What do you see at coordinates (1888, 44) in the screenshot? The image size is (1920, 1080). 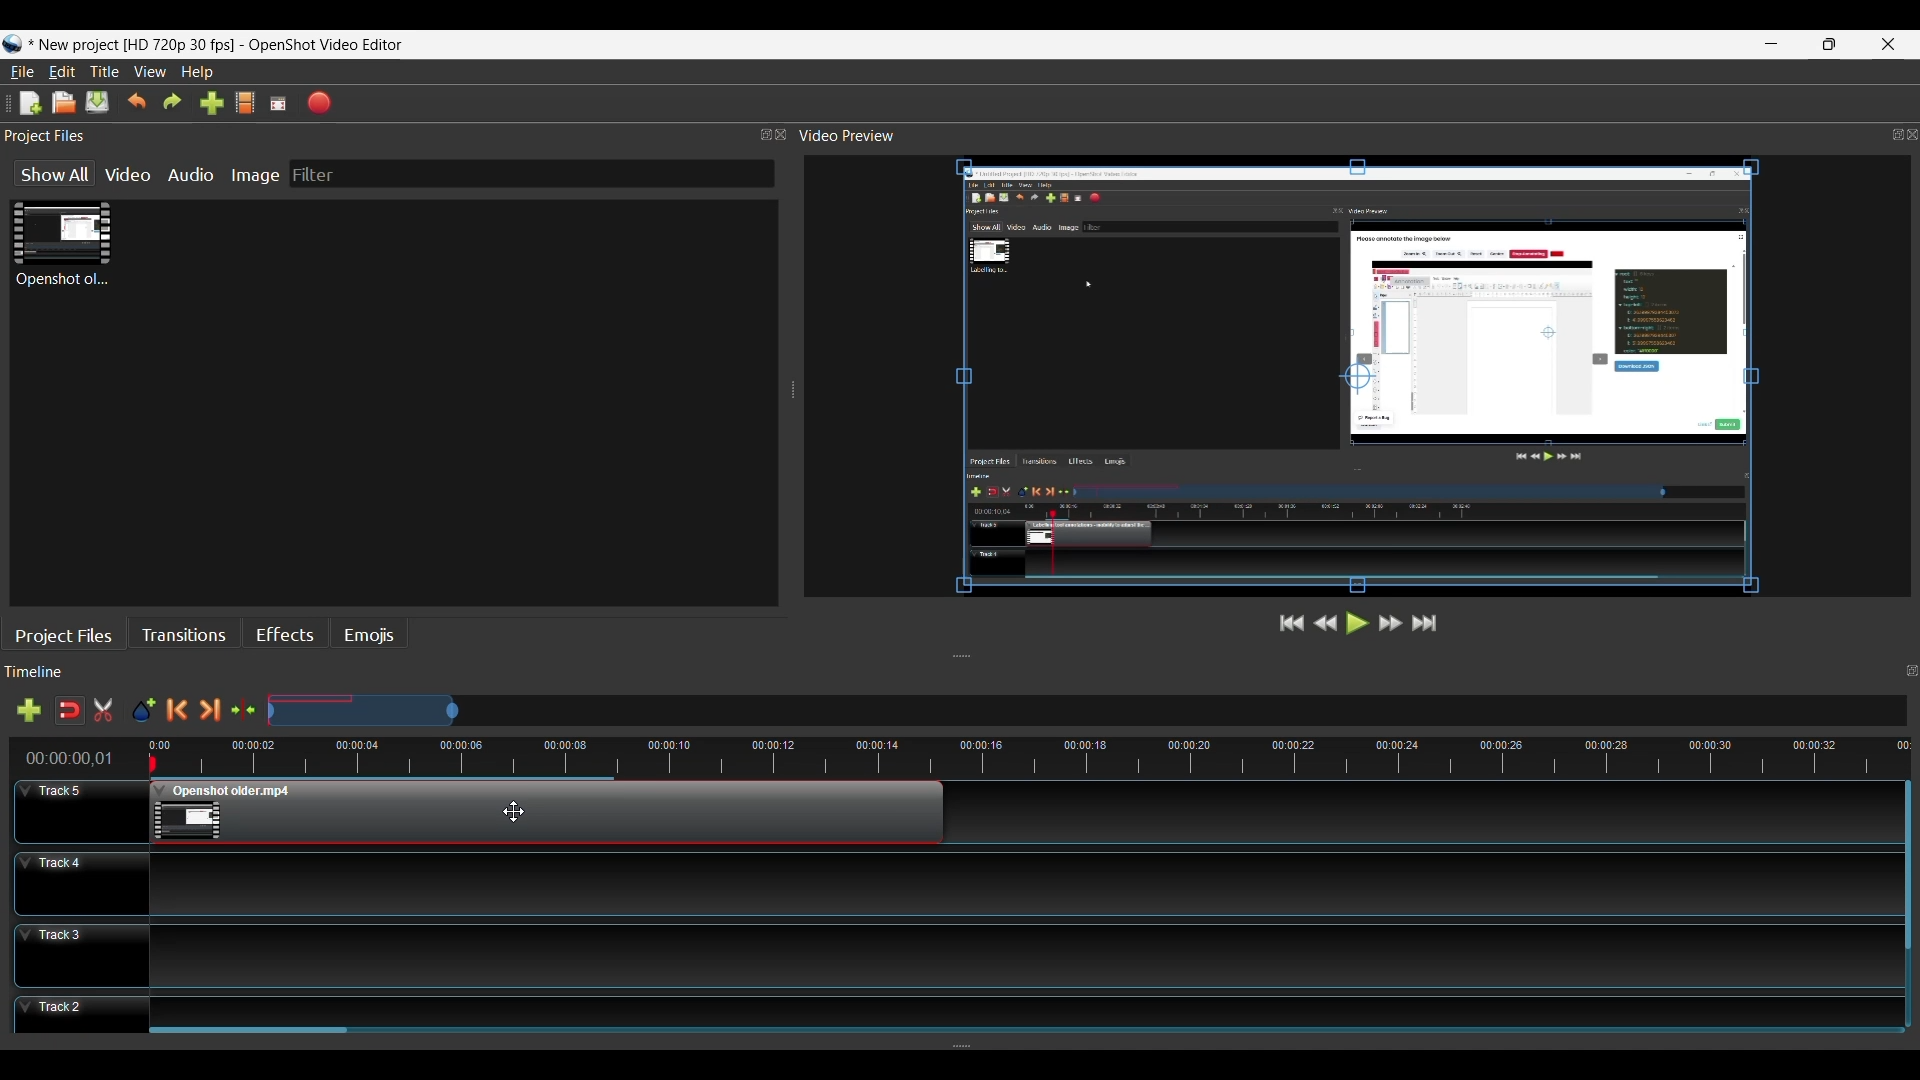 I see `Close` at bounding box center [1888, 44].